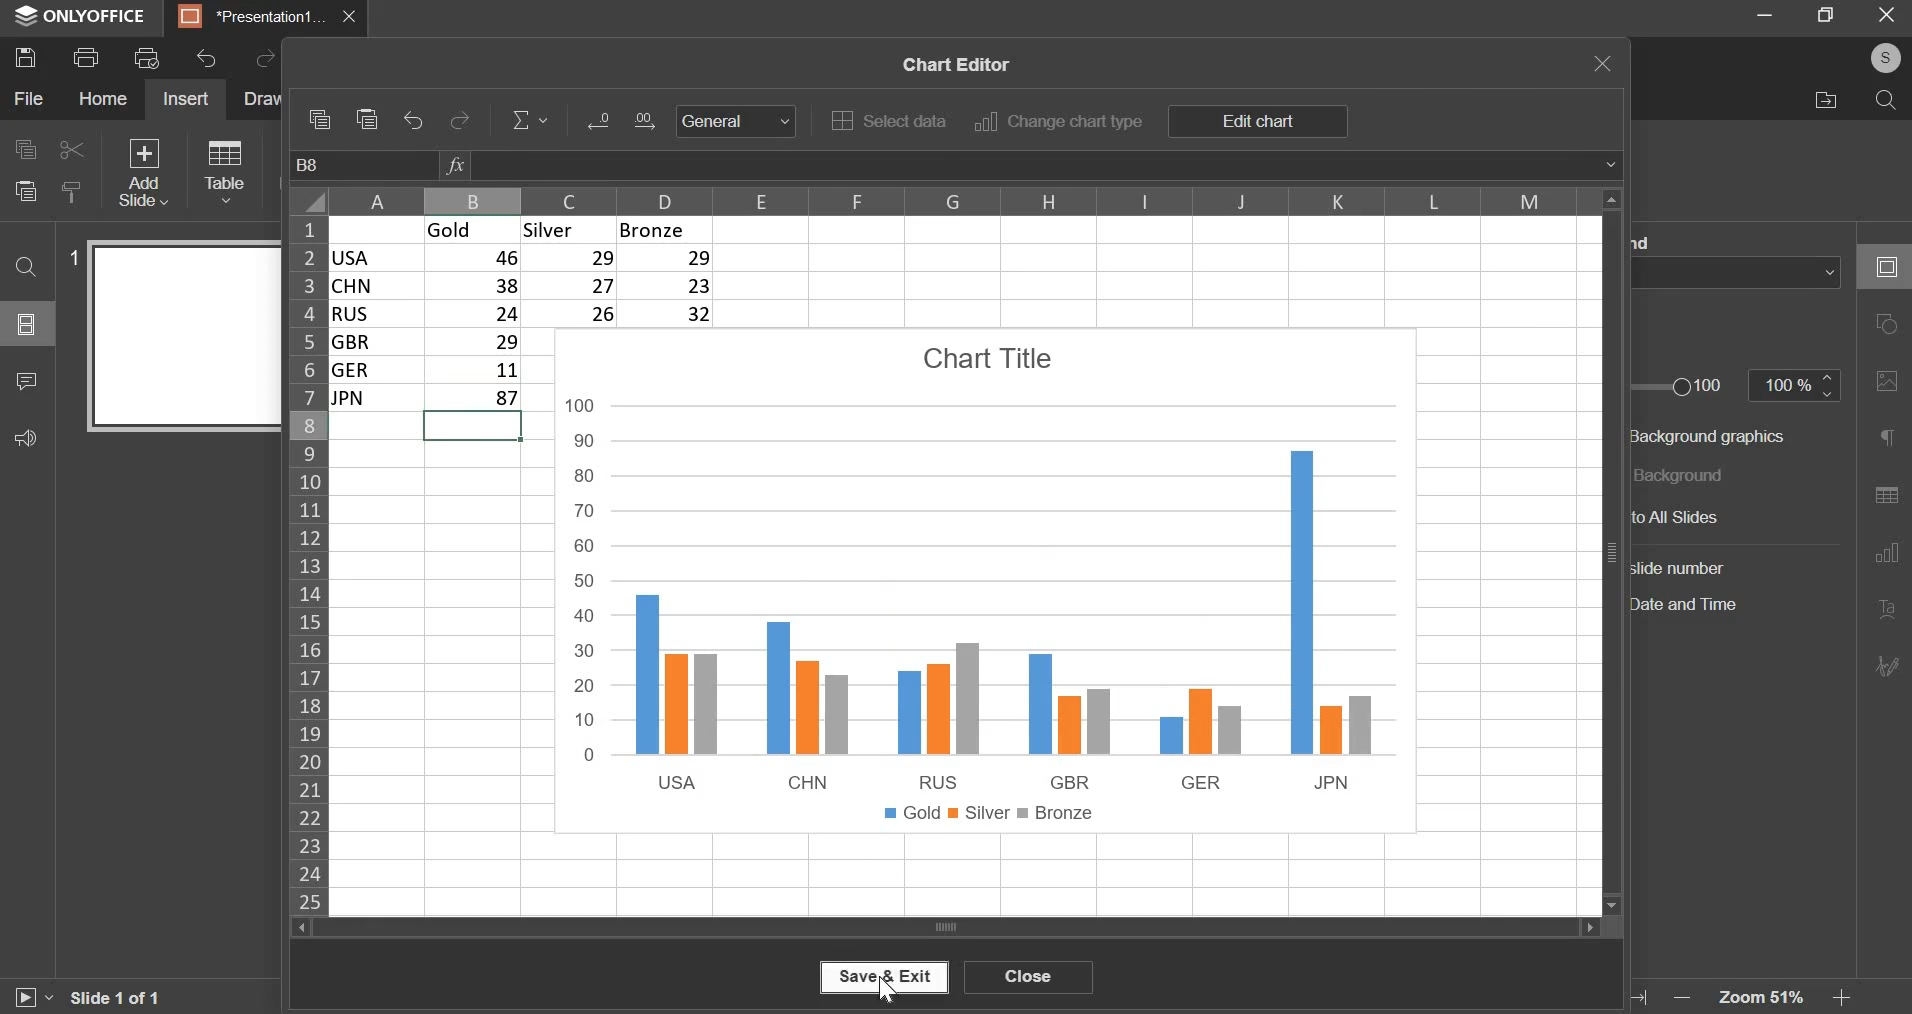 The width and height of the screenshot is (1912, 1014). I want to click on zoom level, so click(1760, 997).